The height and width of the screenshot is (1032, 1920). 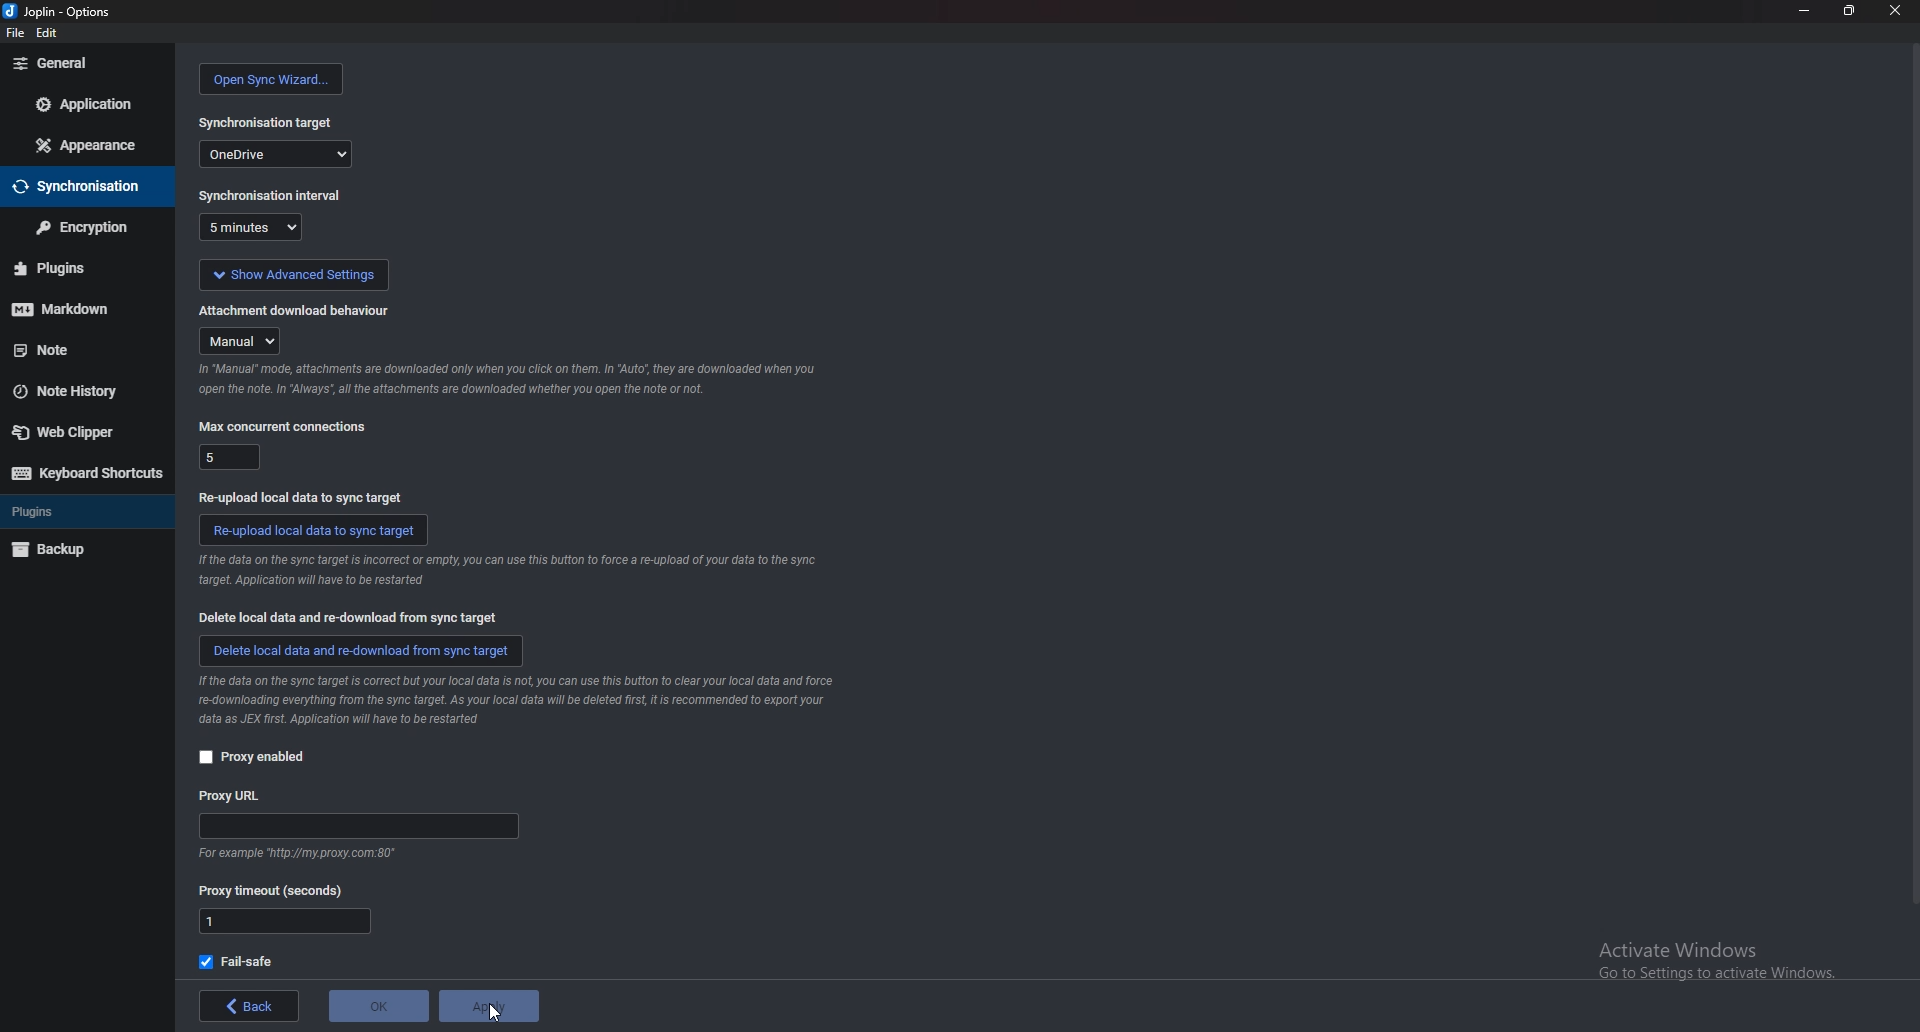 What do you see at coordinates (285, 922) in the screenshot?
I see `1` at bounding box center [285, 922].